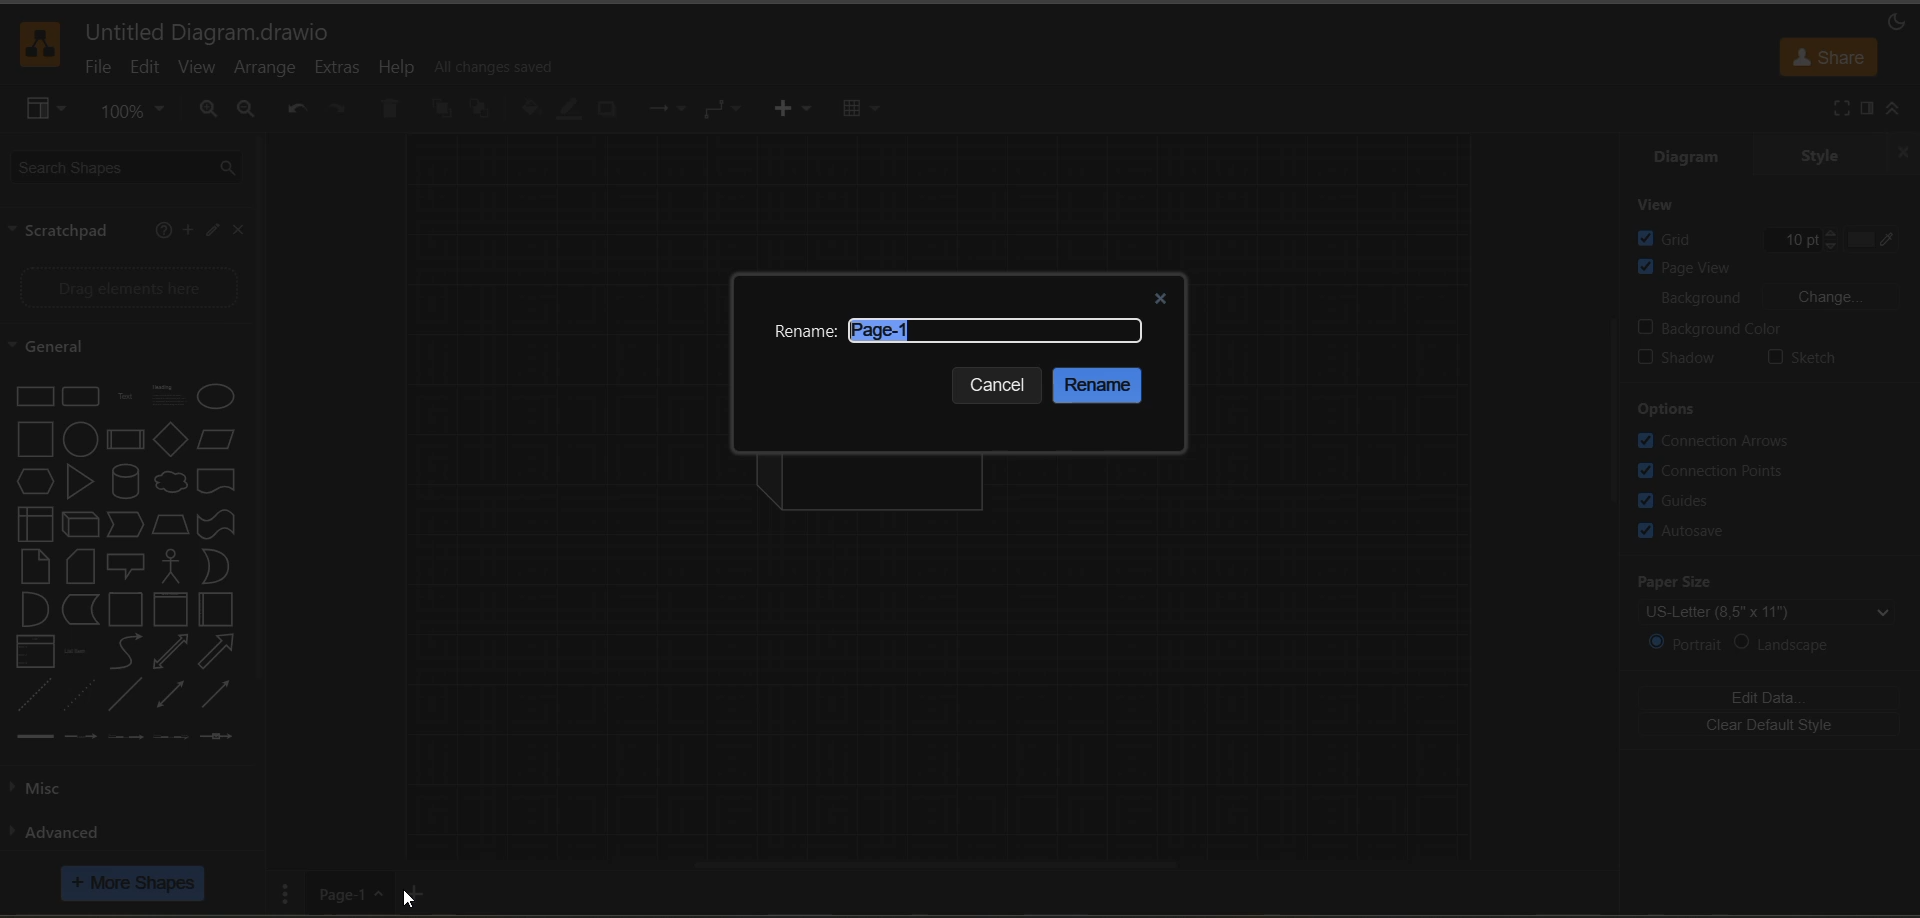 The image size is (1920, 918). What do you see at coordinates (1776, 237) in the screenshot?
I see `Grid size` at bounding box center [1776, 237].